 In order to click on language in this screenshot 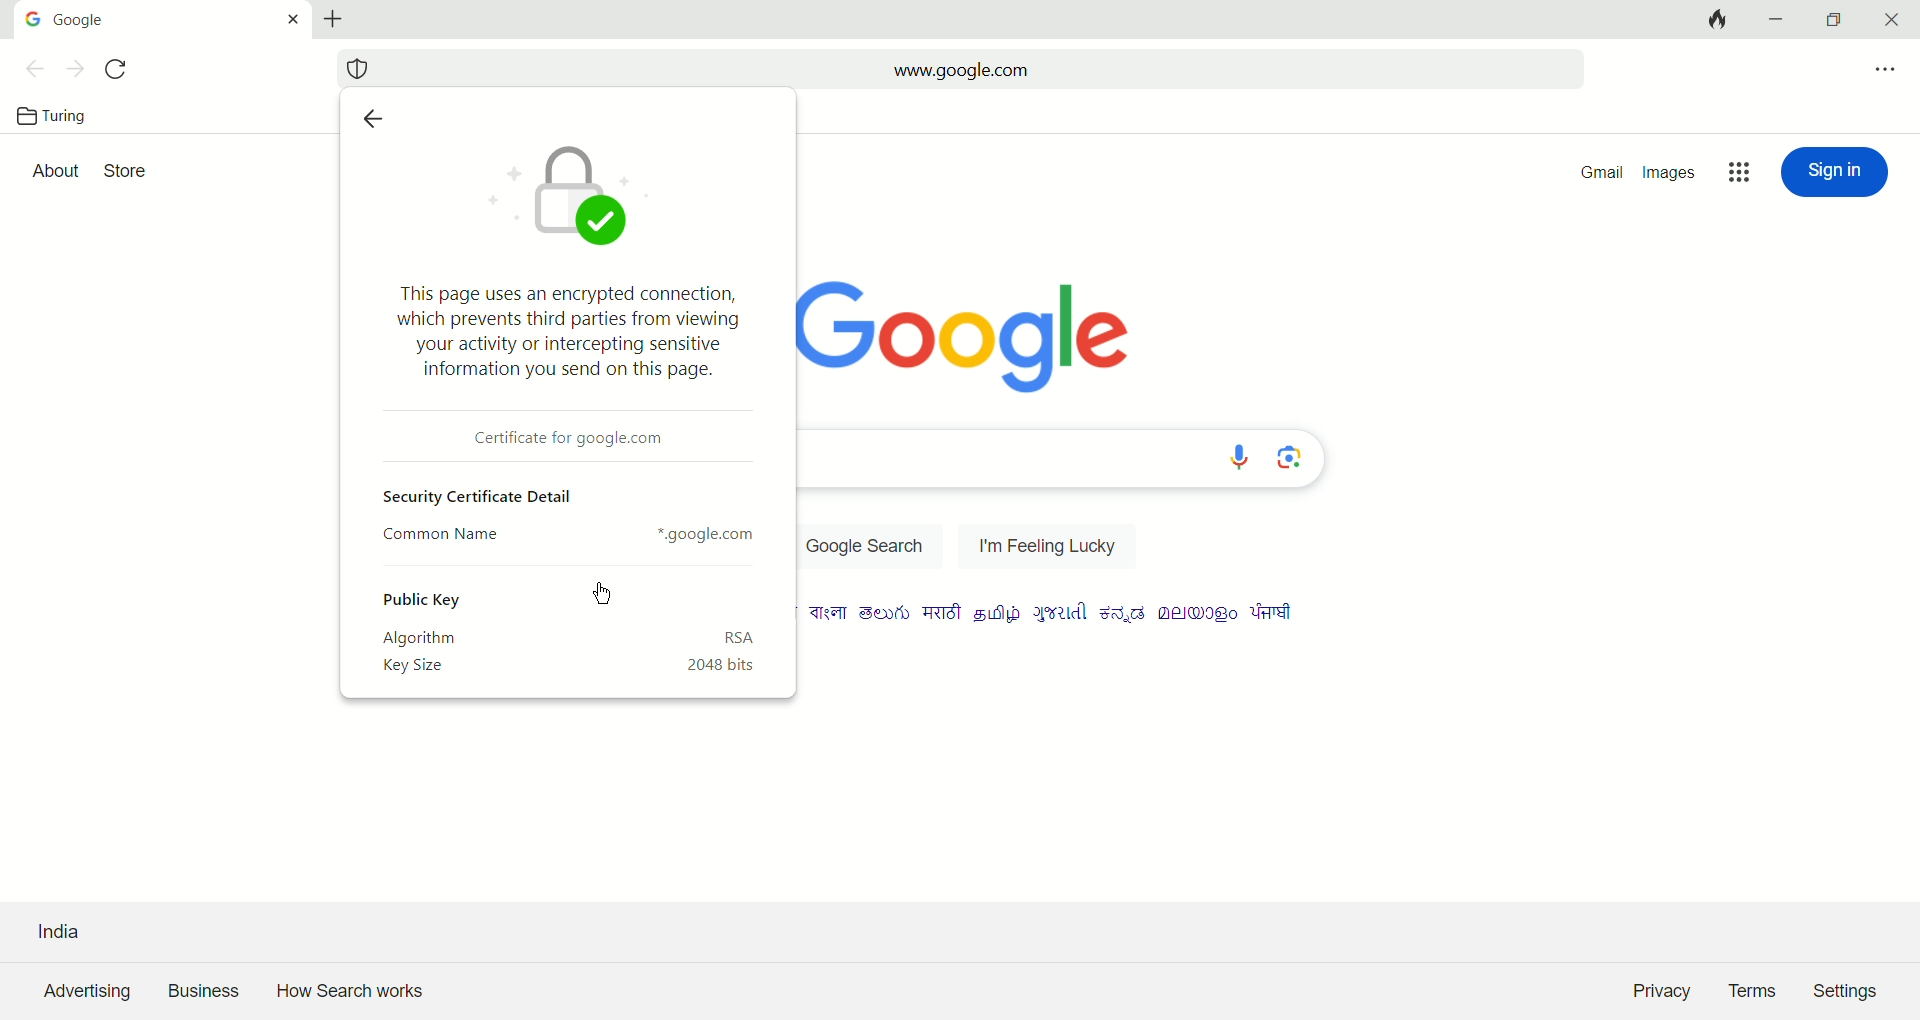, I will do `click(1060, 613)`.